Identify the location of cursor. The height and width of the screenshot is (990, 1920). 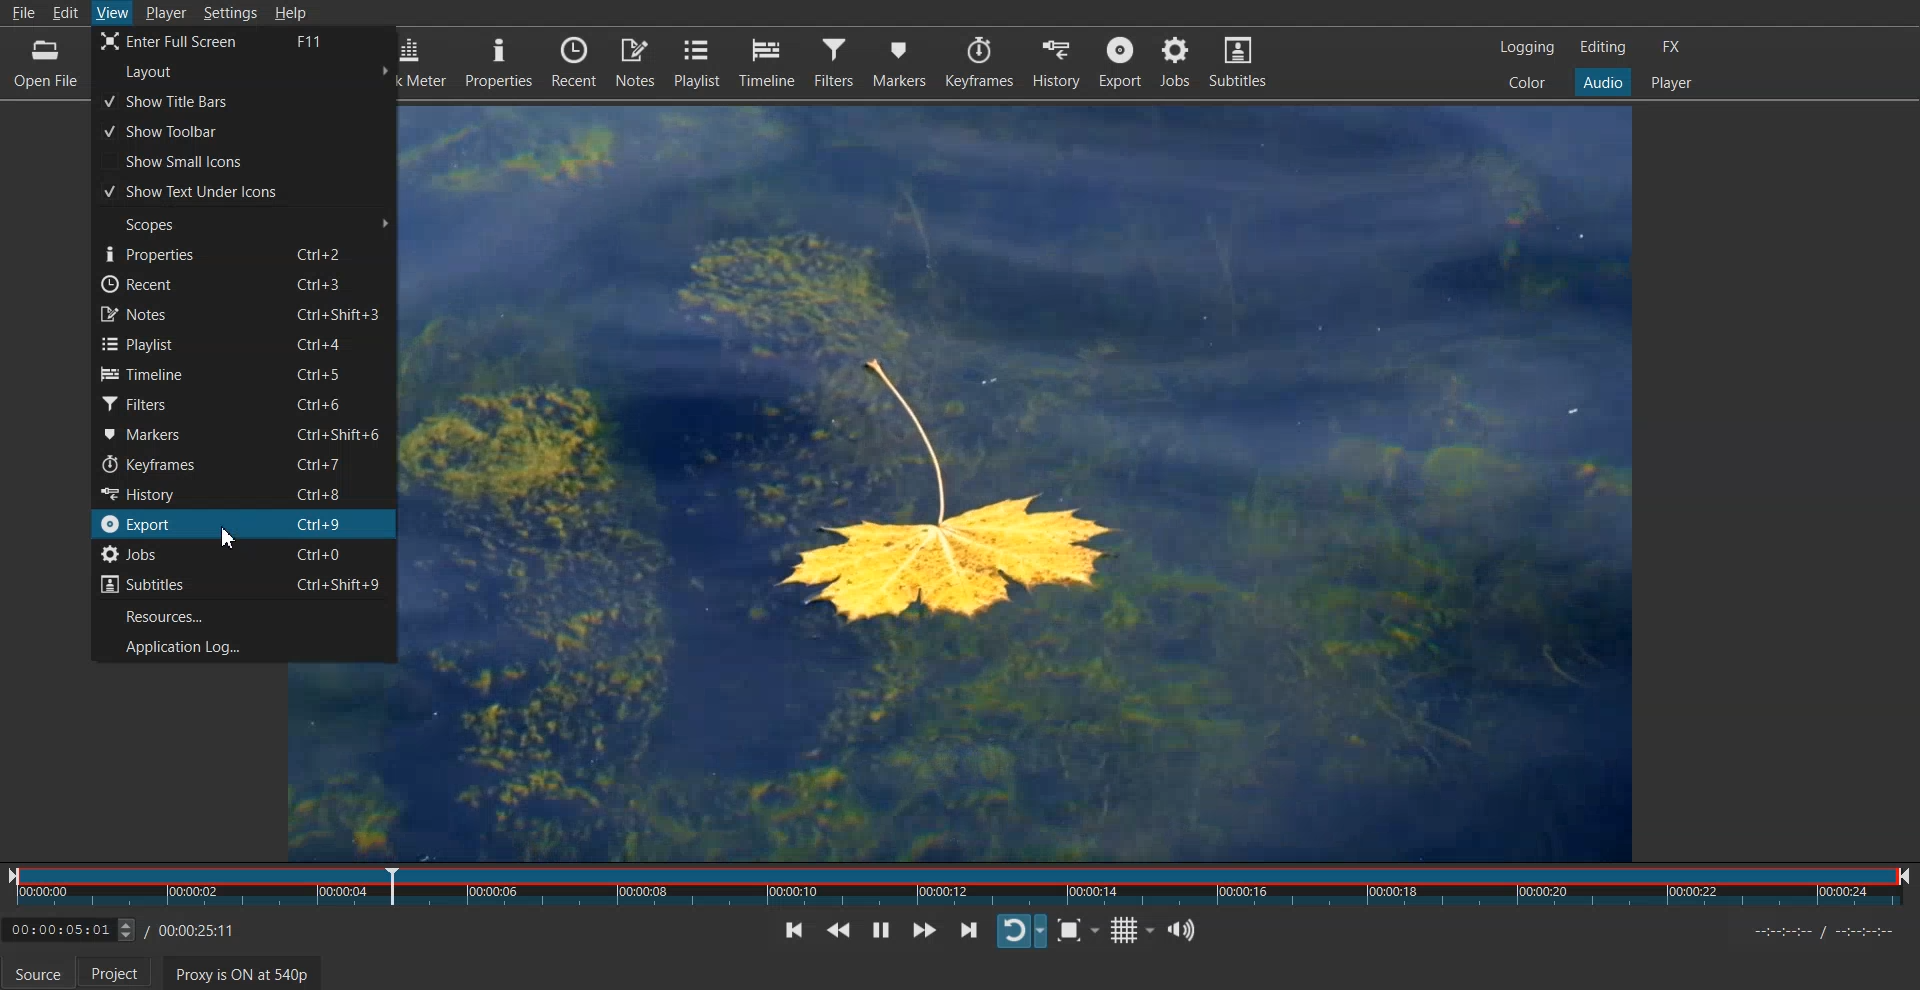
(227, 539).